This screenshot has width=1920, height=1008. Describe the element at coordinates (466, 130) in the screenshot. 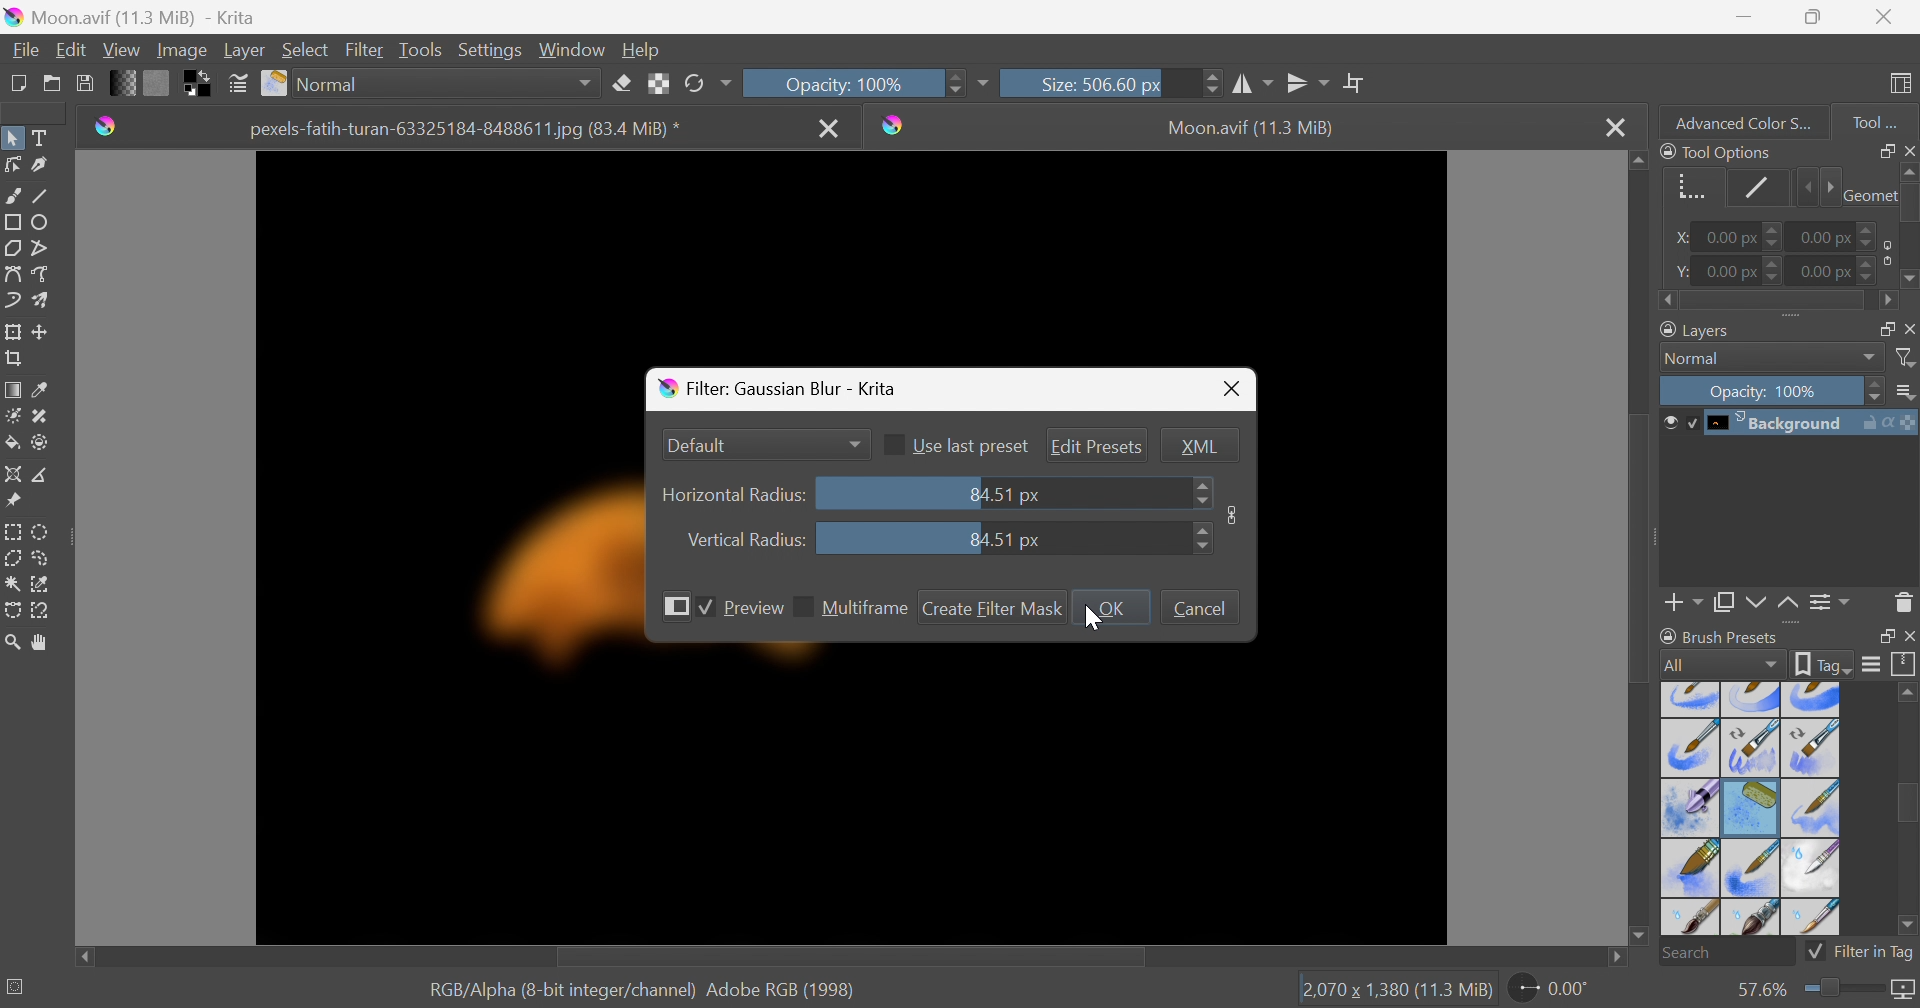

I see `pexels-fatih-turan-63325184-8488611.jpg (83.4 MiB) *)` at that location.